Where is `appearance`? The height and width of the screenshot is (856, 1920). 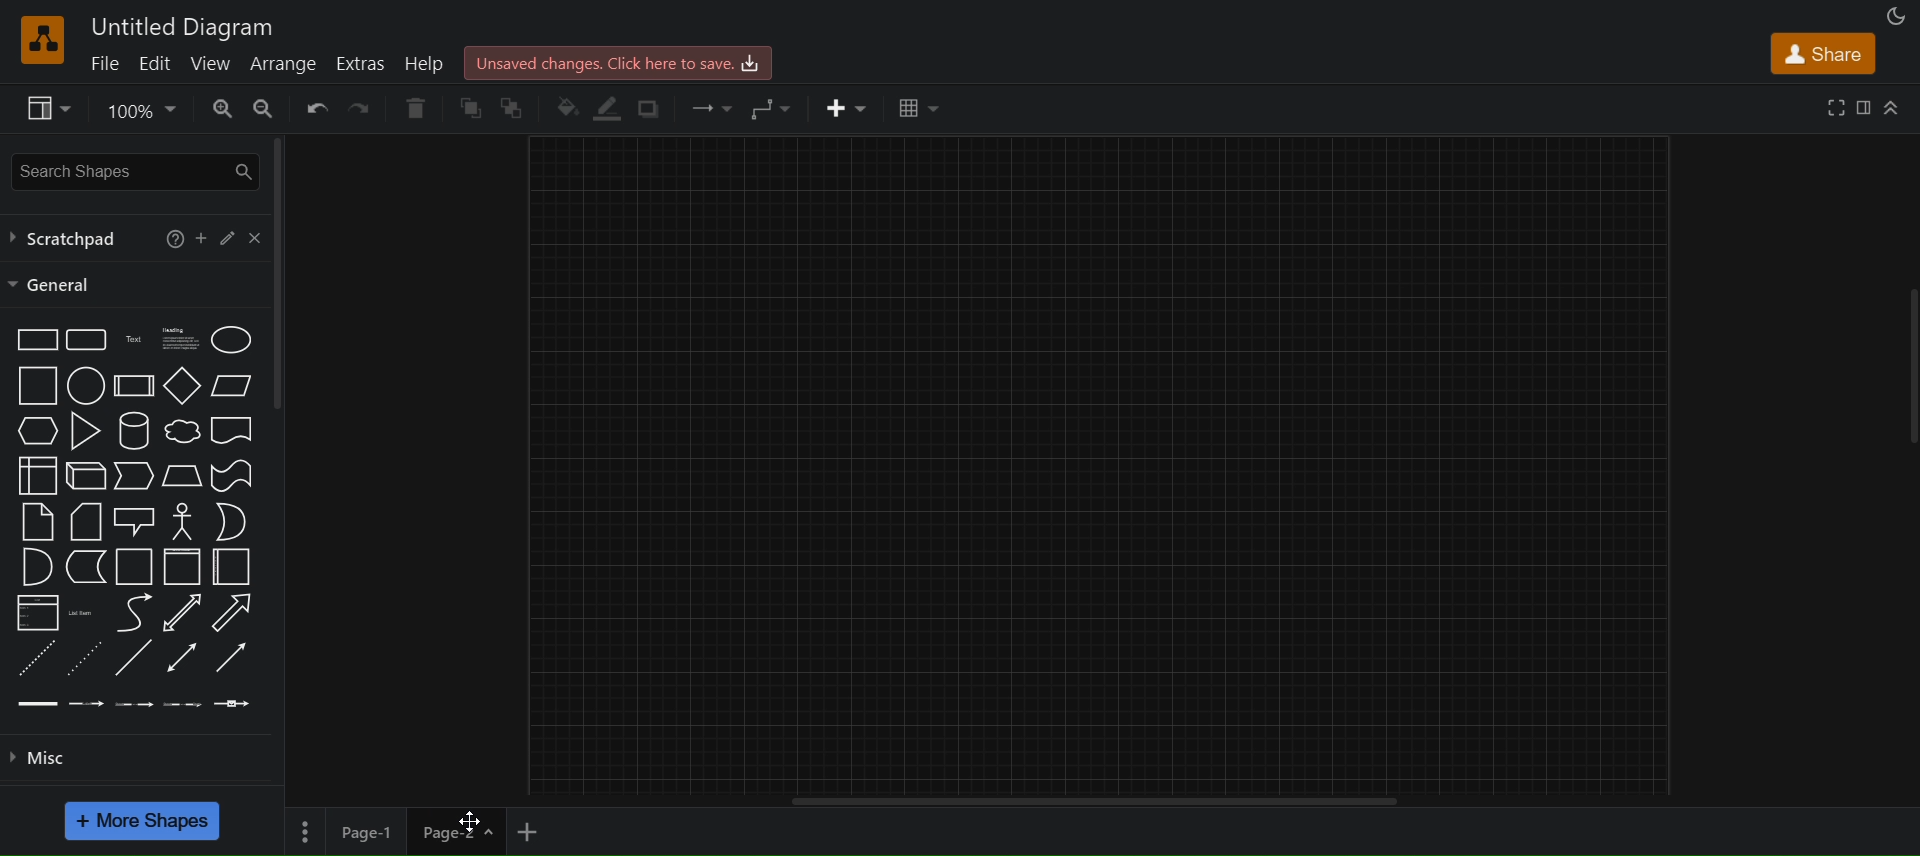
appearance is located at coordinates (1892, 14).